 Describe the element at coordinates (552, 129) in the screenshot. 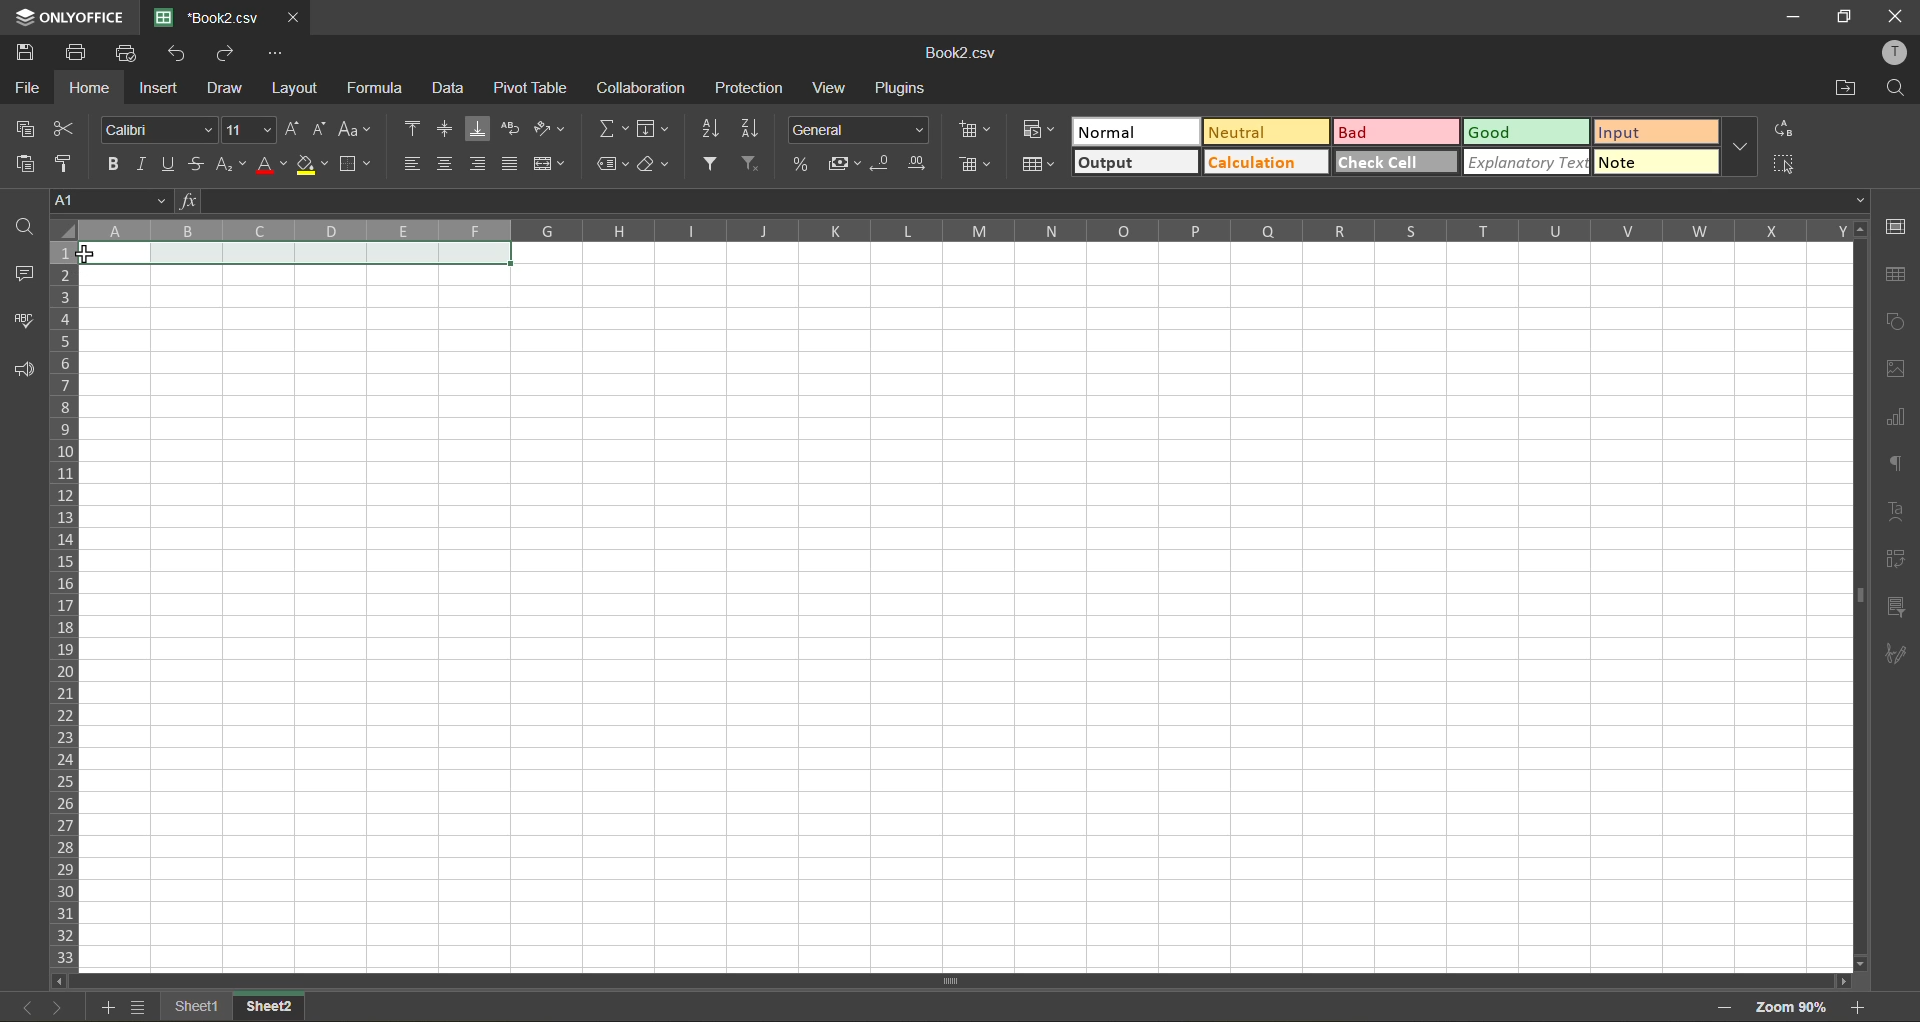

I see `orientation` at that location.